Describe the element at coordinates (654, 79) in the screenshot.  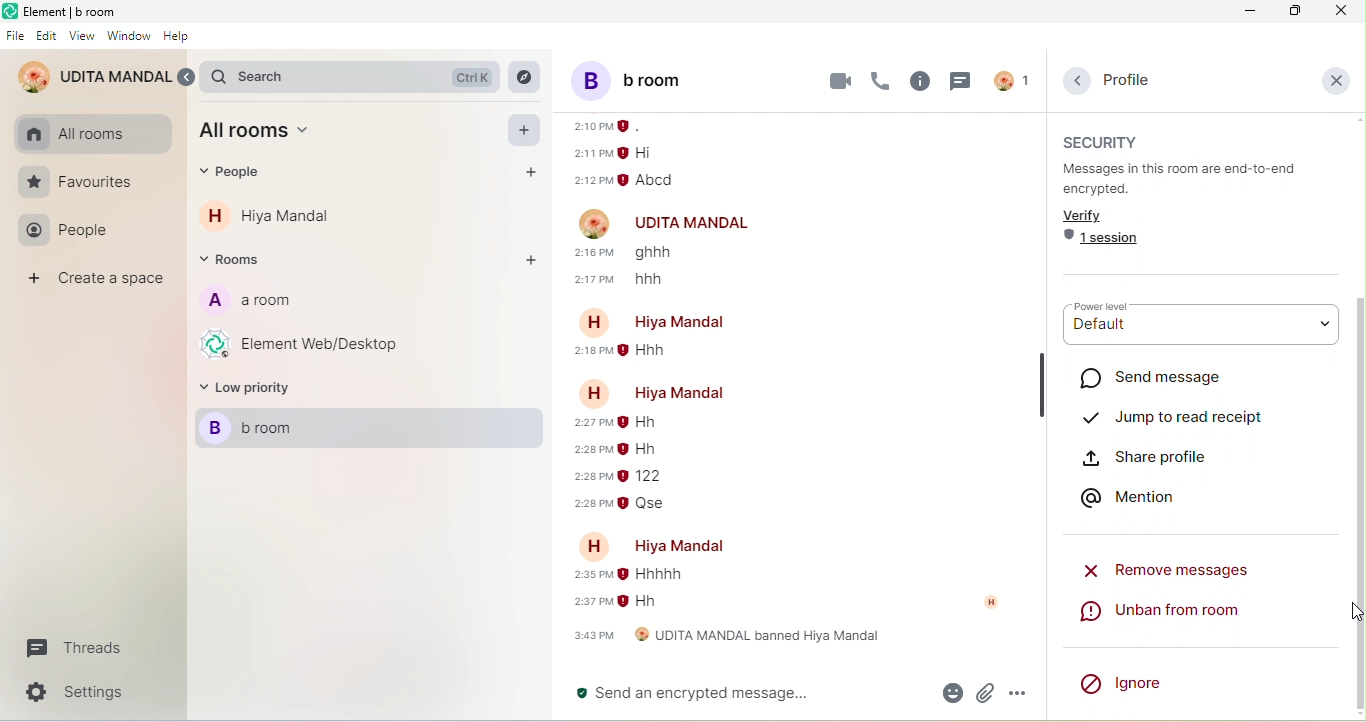
I see `b room` at that location.